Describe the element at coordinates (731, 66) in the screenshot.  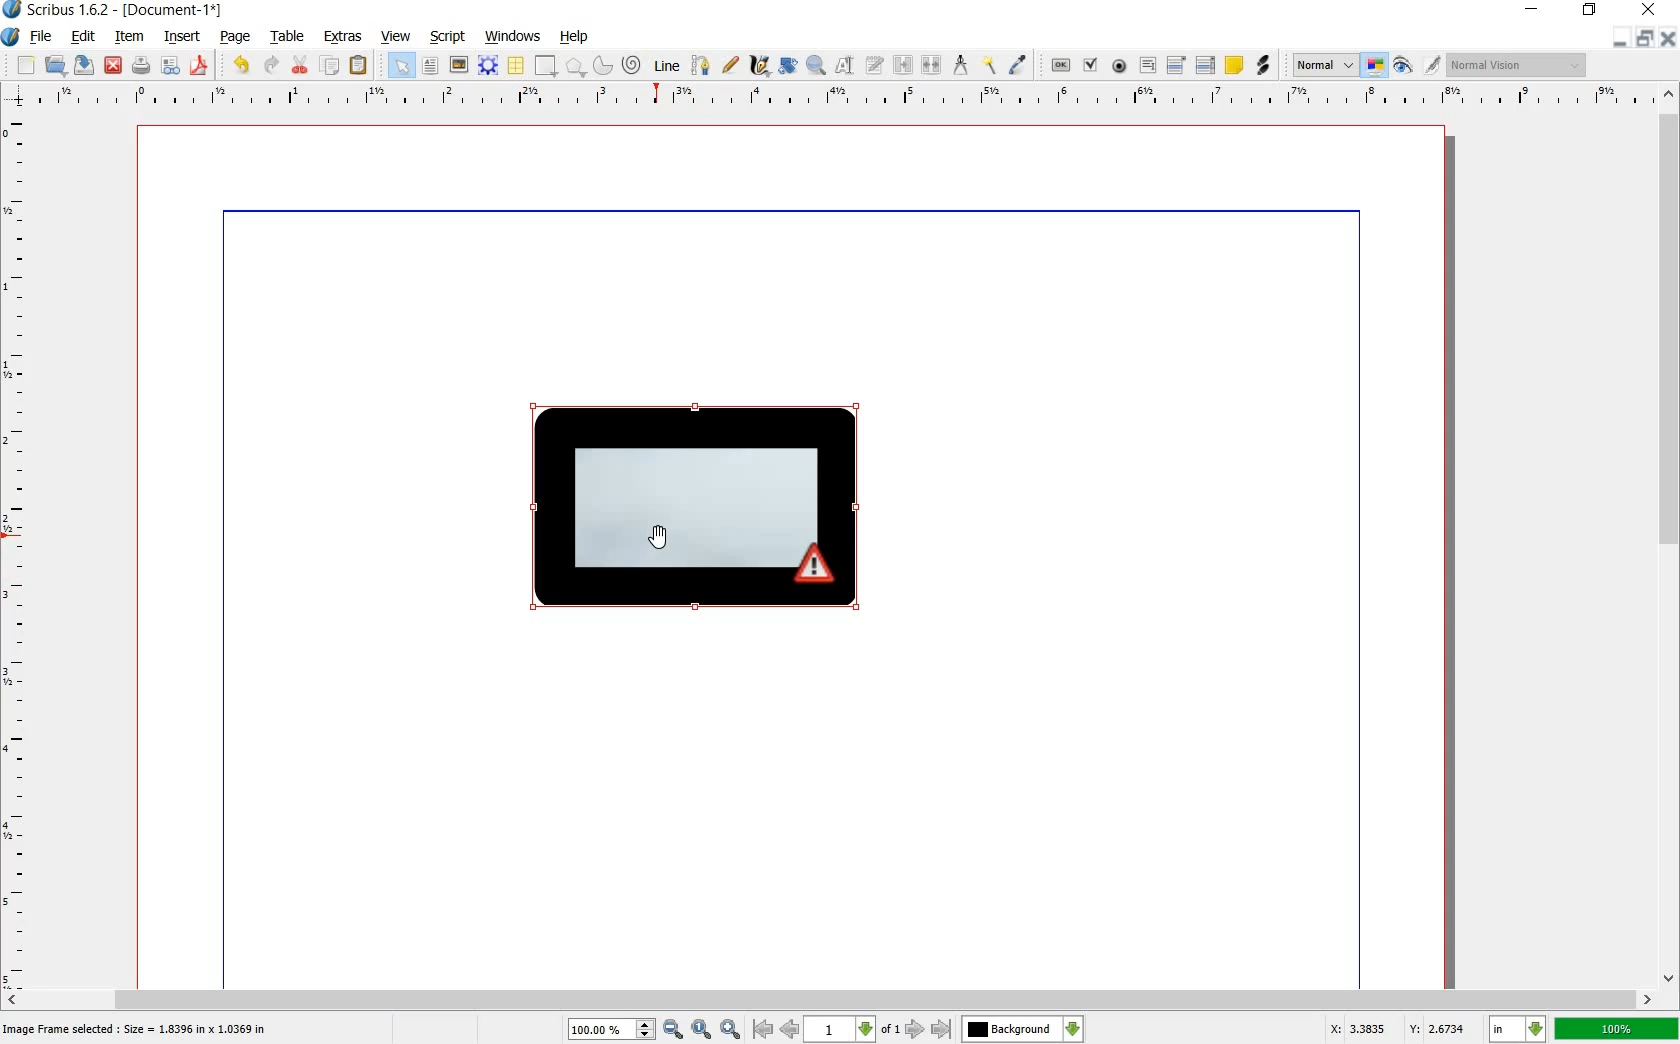
I see `freehand line` at that location.